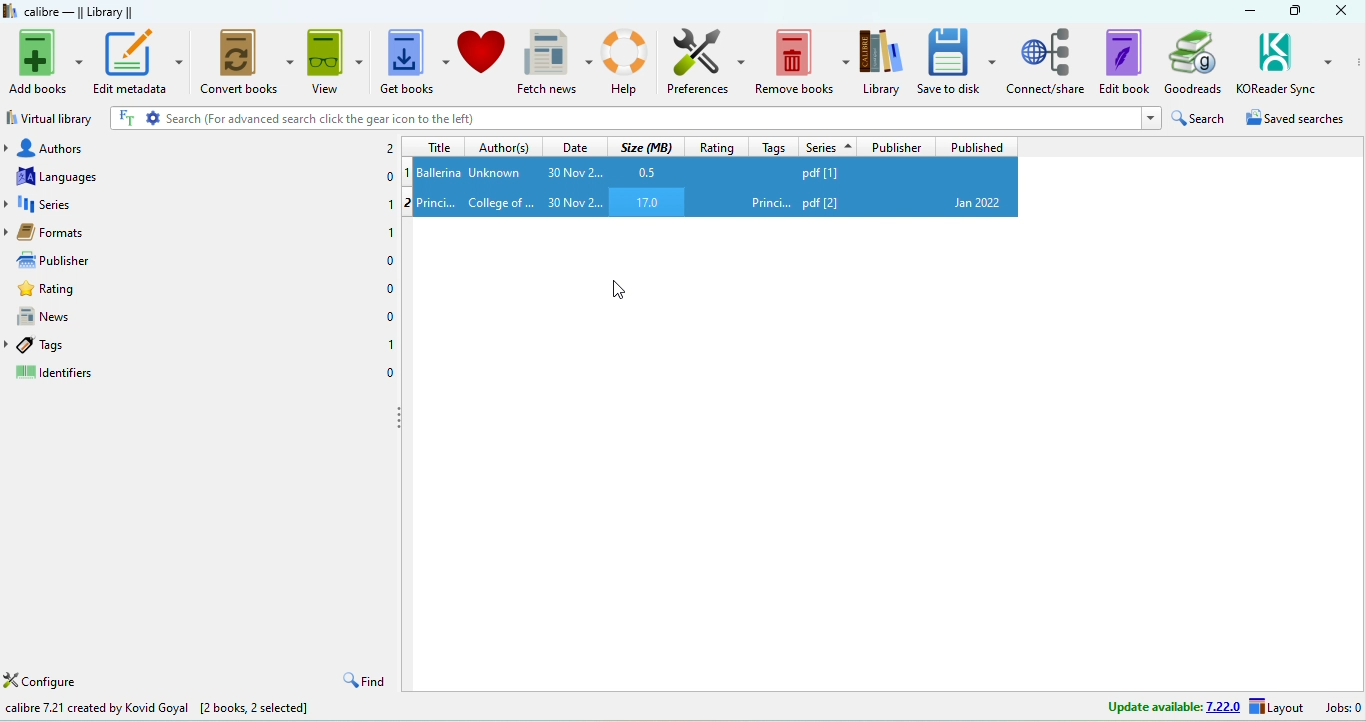 This screenshot has height=722, width=1366. Describe the element at coordinates (647, 202) in the screenshot. I see `17.0` at that location.